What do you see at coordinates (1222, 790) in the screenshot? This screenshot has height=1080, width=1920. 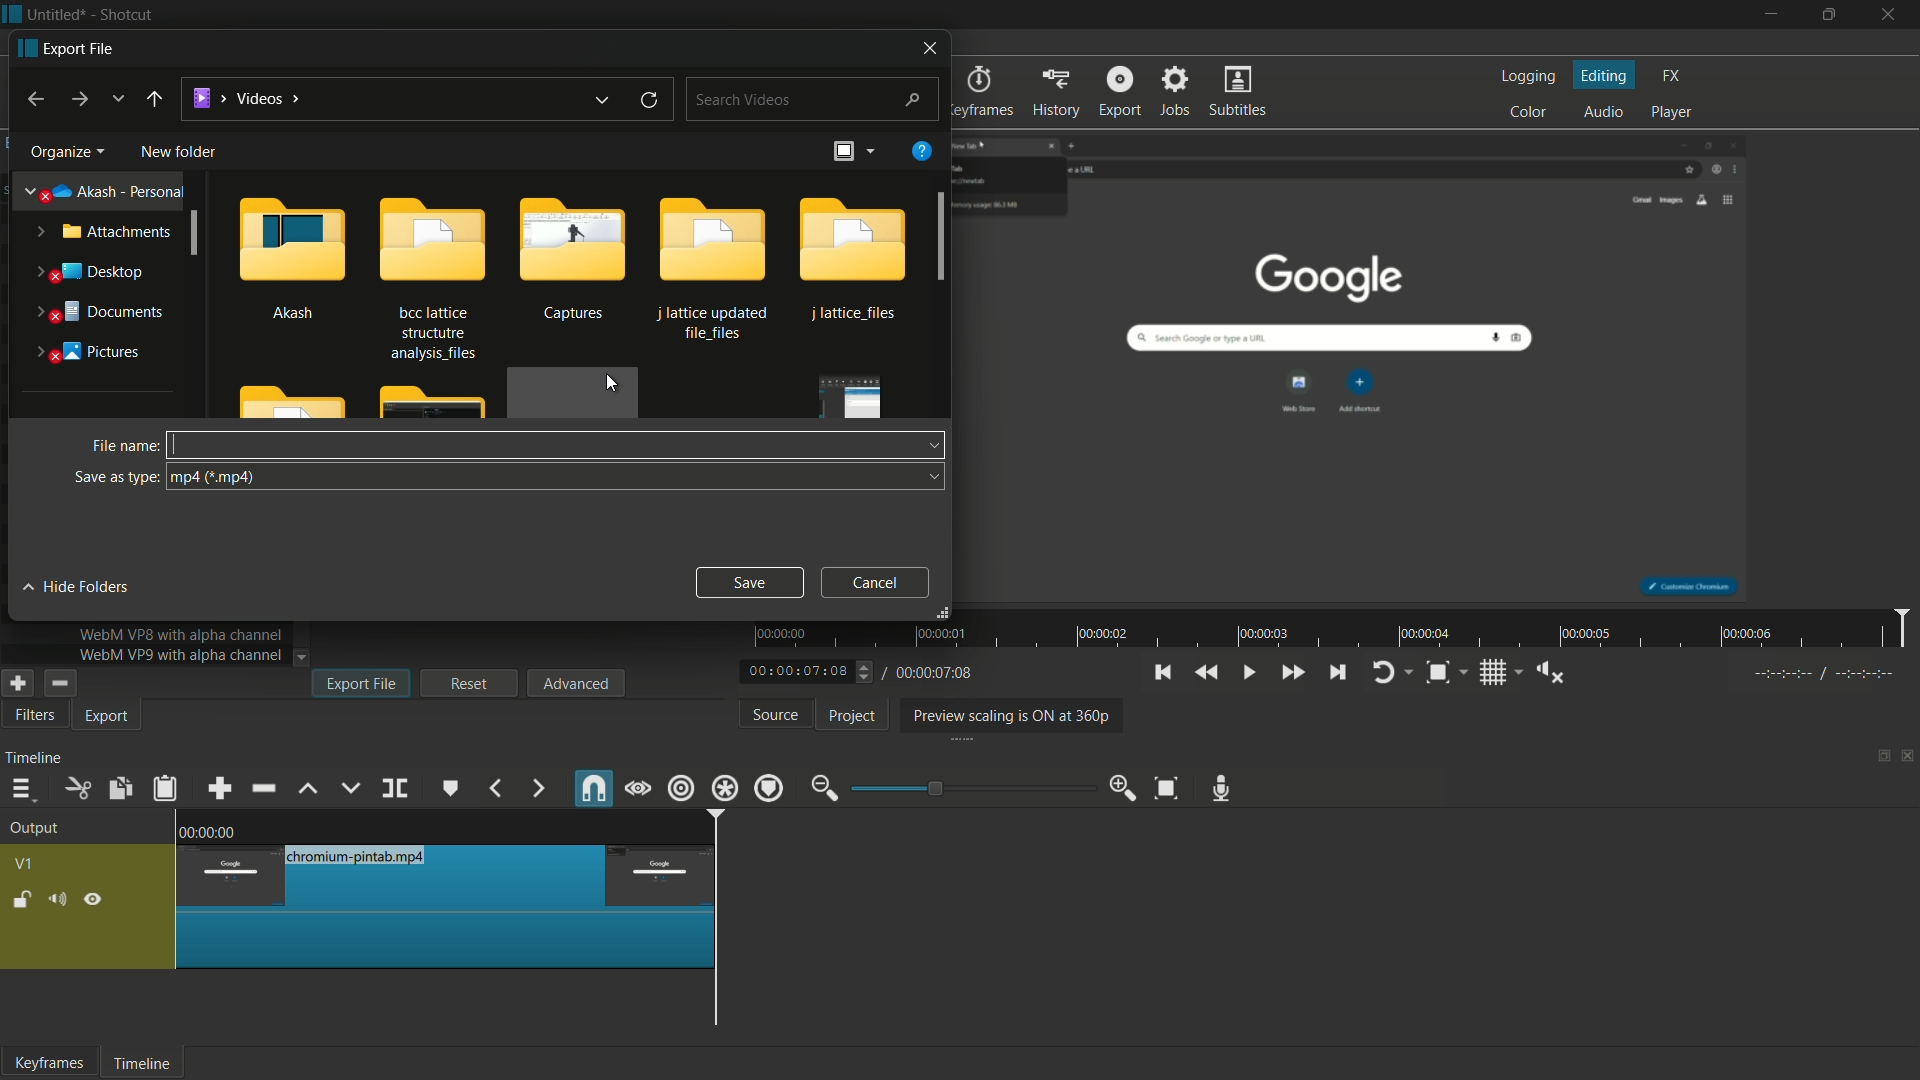 I see `record audio` at bounding box center [1222, 790].